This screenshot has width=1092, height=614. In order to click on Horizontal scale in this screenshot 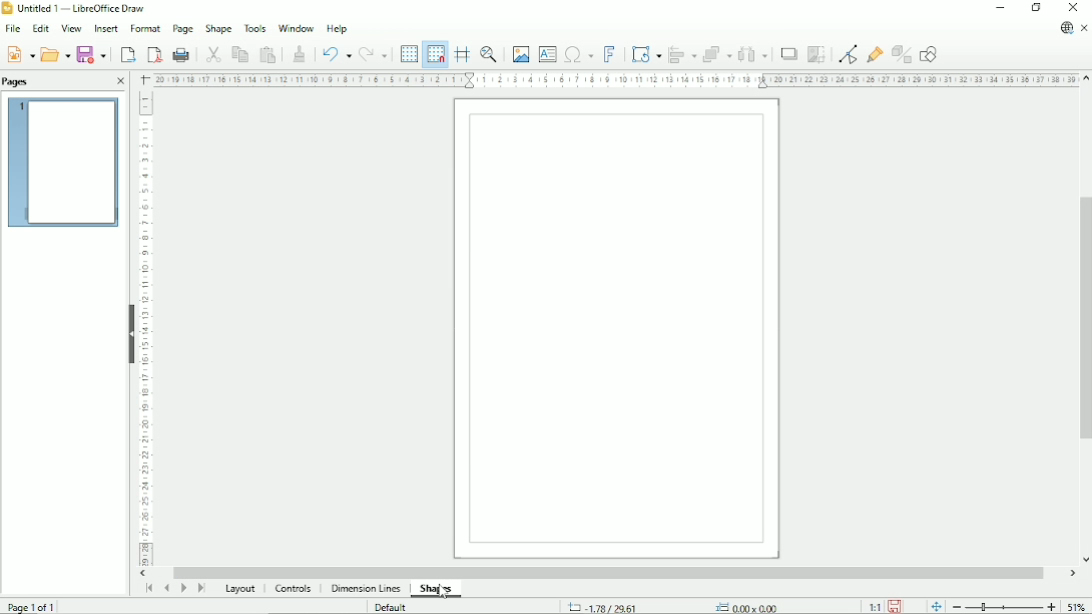, I will do `click(613, 80)`.